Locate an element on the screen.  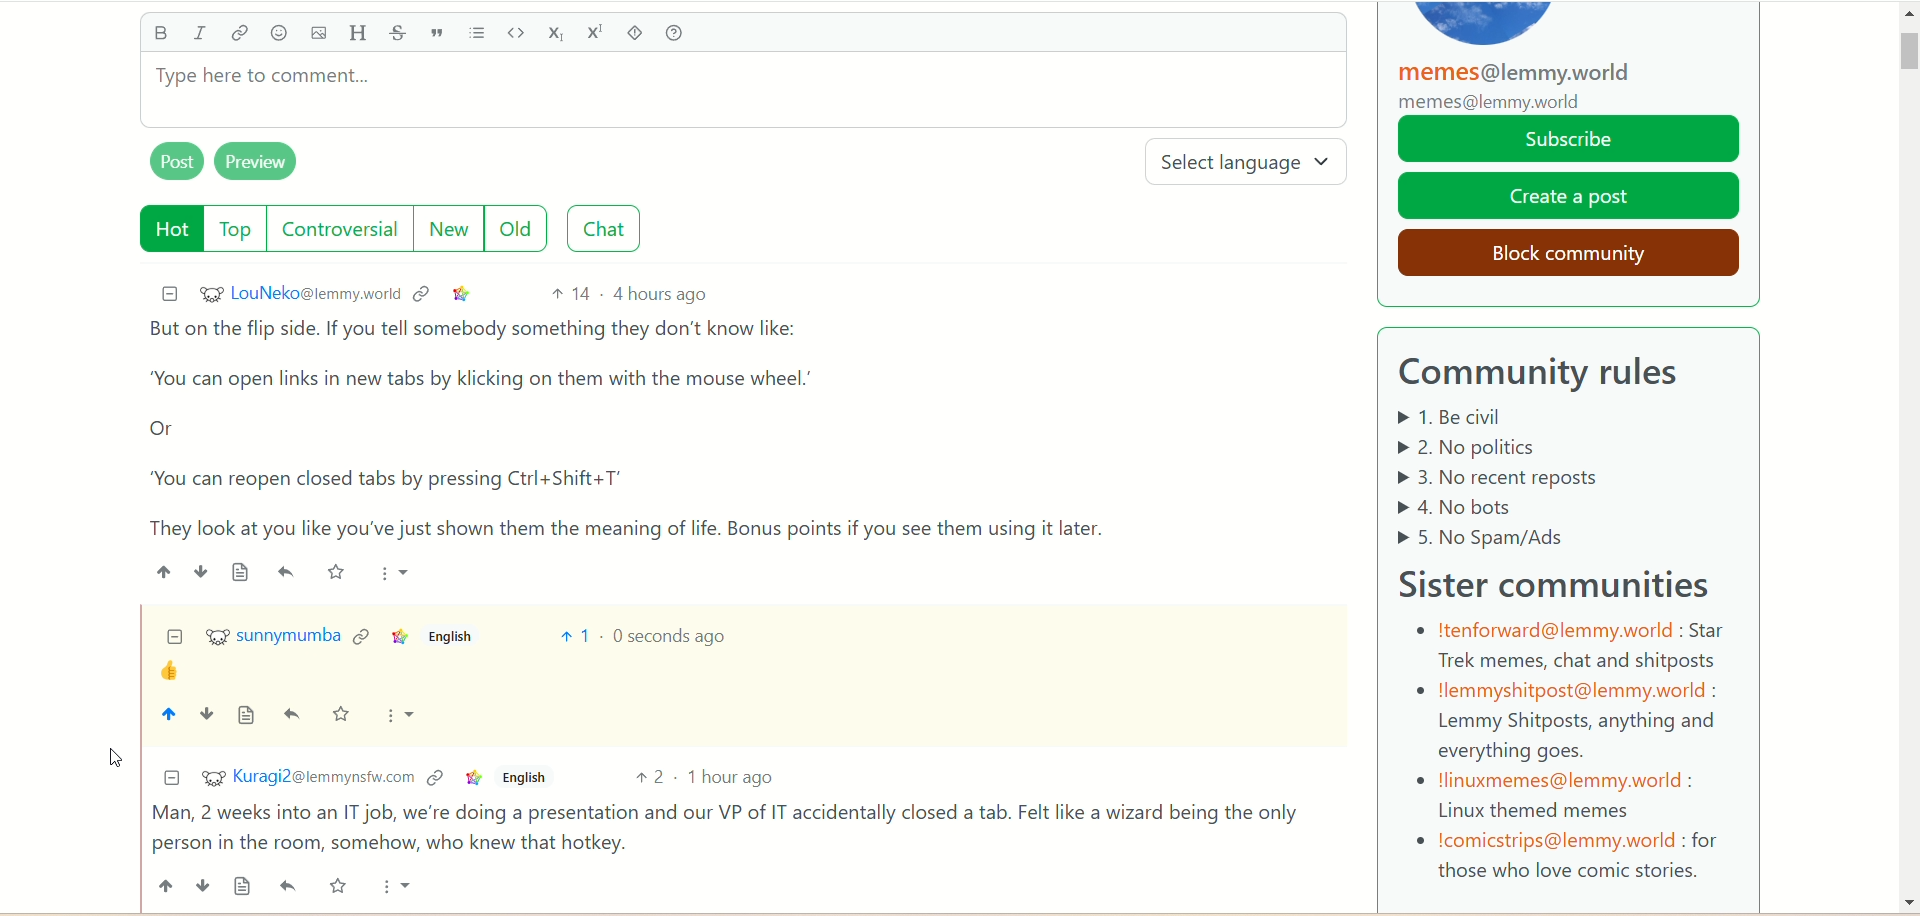
pointer is located at coordinates (112, 754).